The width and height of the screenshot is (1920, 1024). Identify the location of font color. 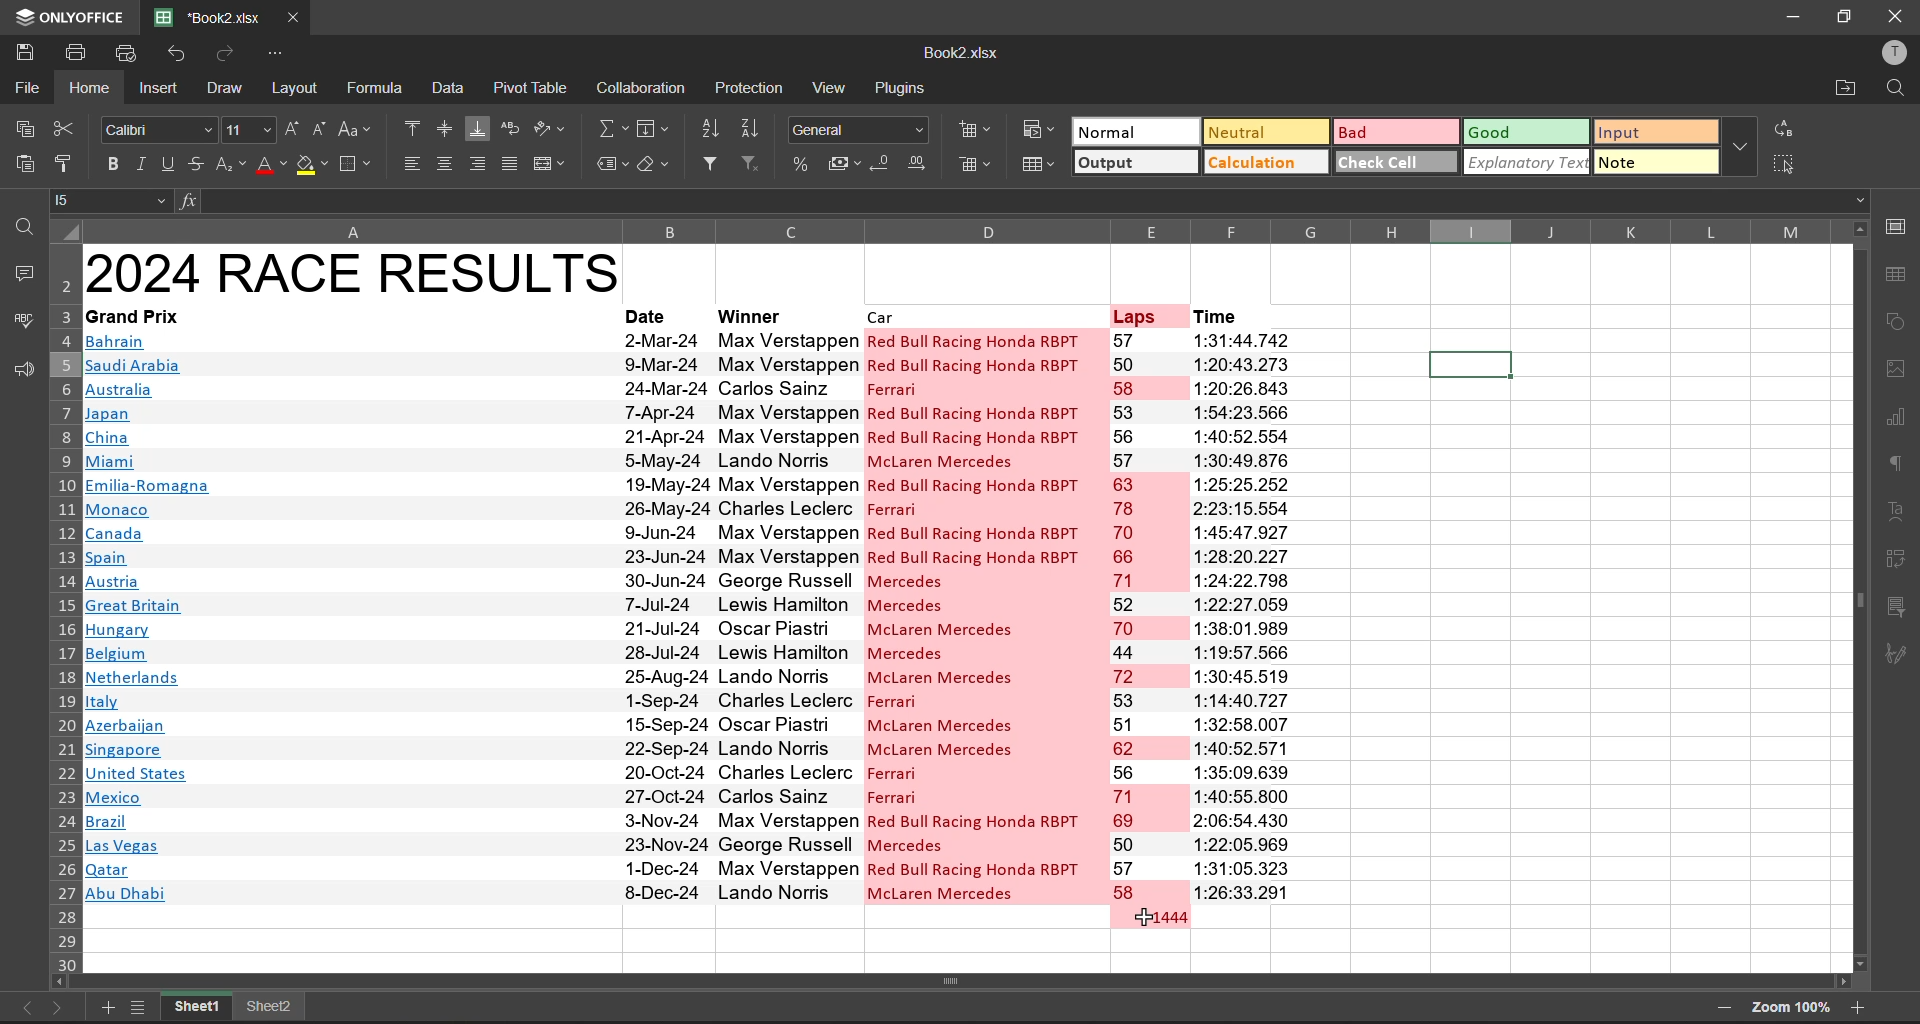
(270, 165).